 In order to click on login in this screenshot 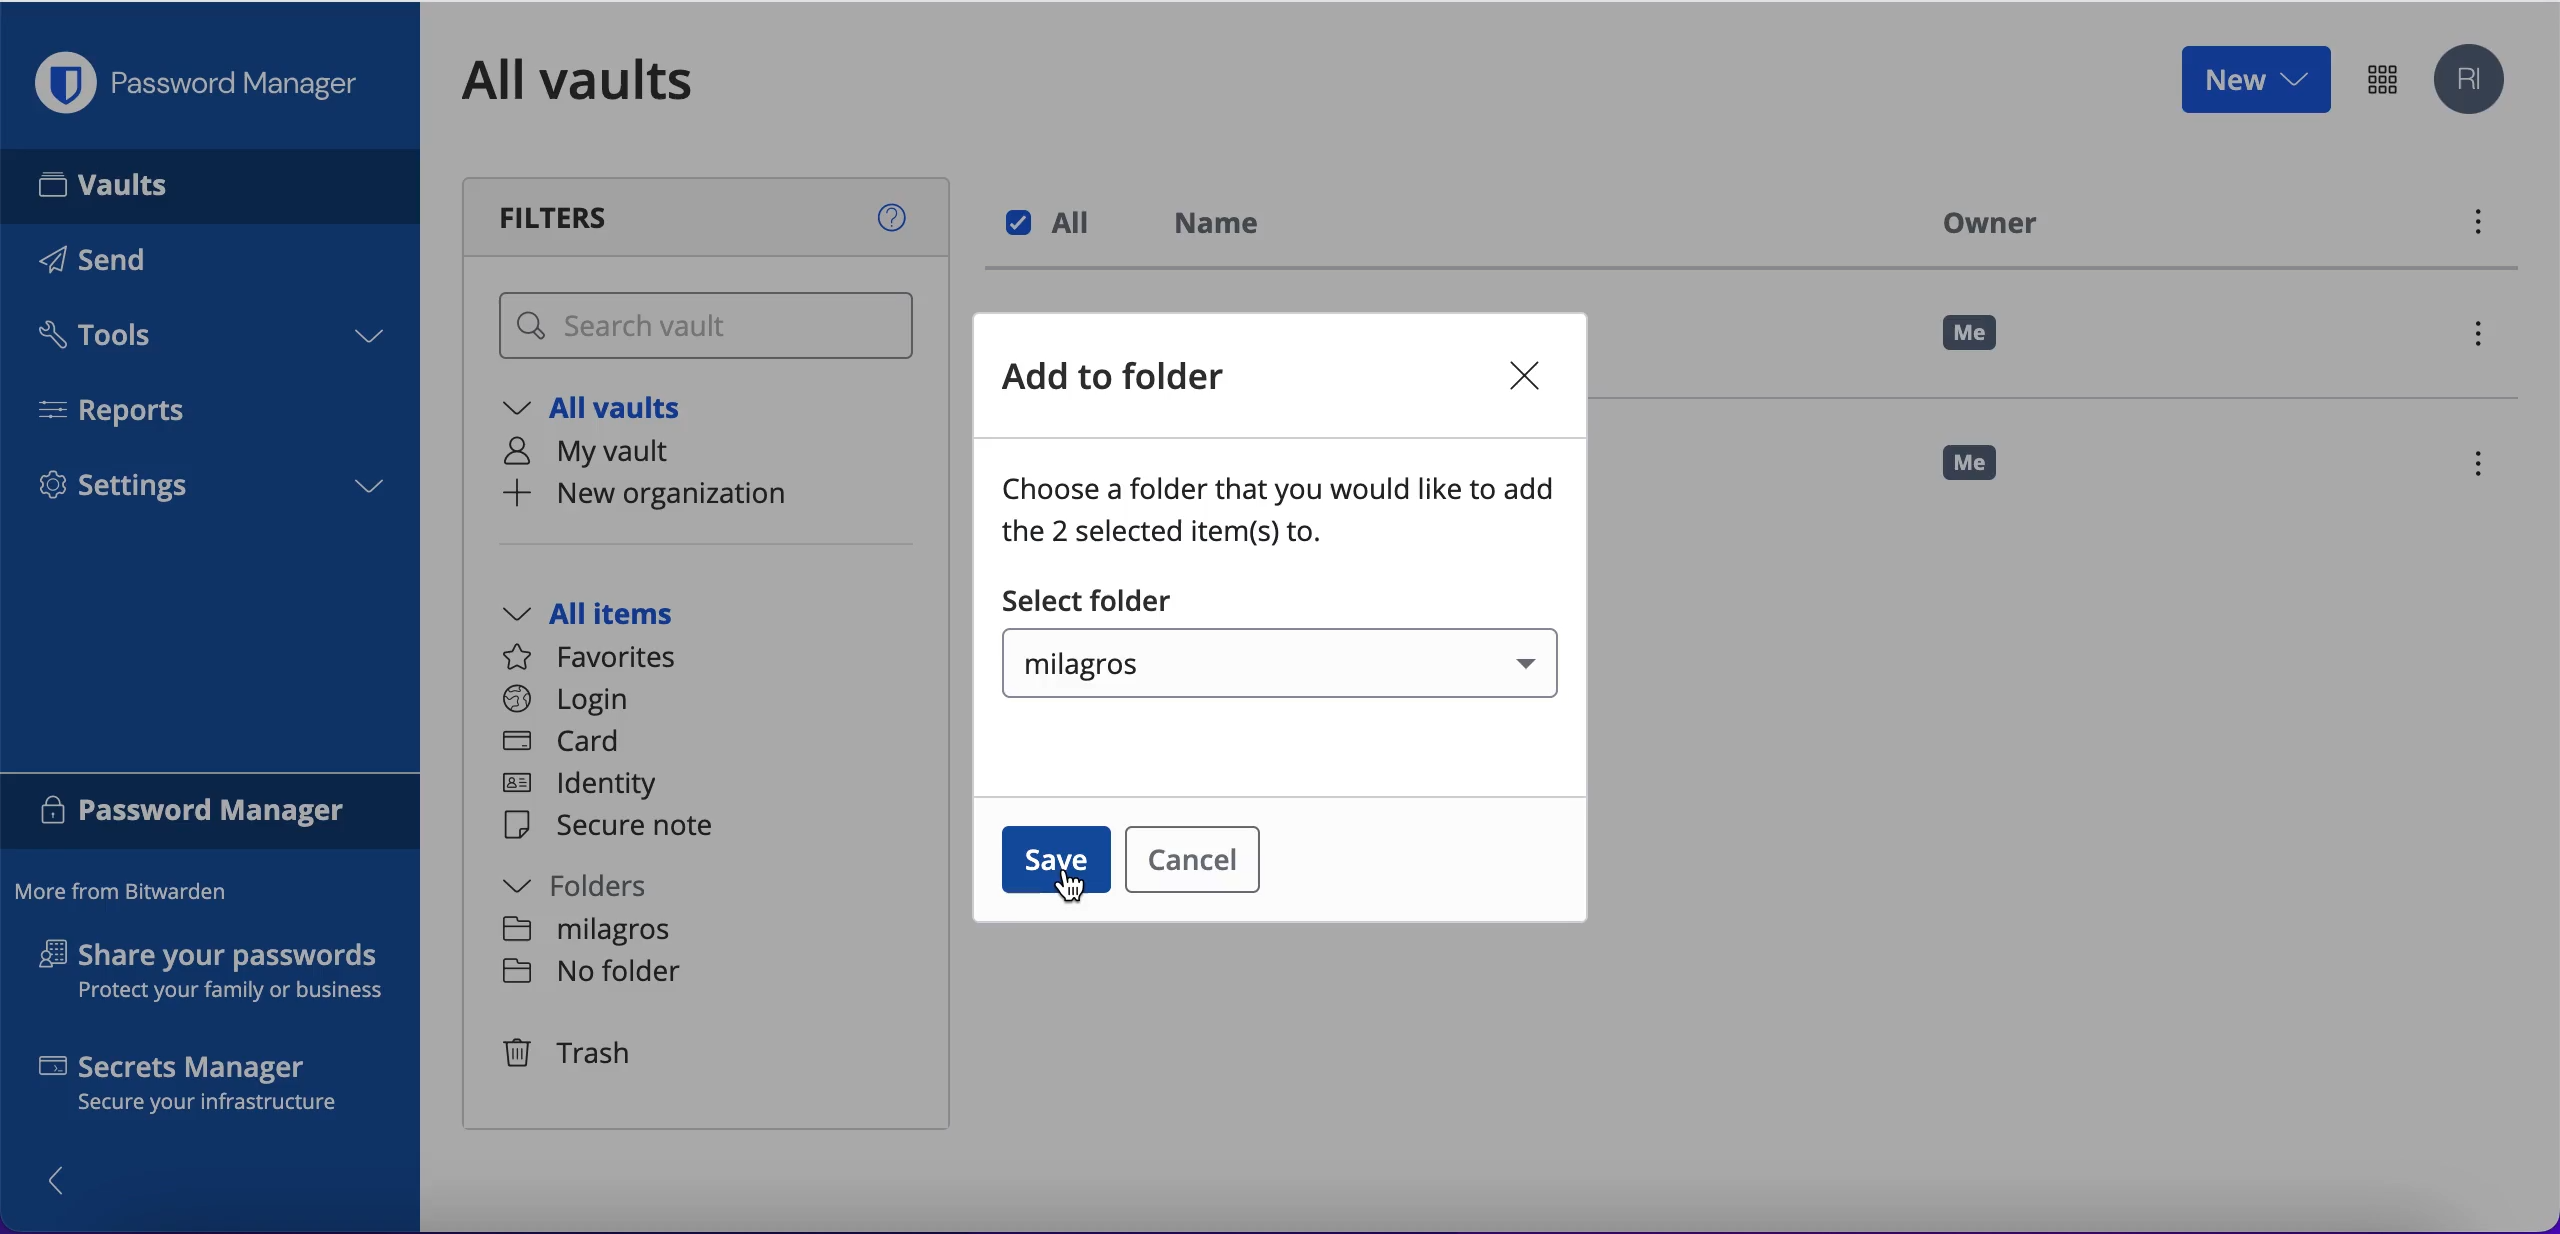, I will do `click(566, 700)`.